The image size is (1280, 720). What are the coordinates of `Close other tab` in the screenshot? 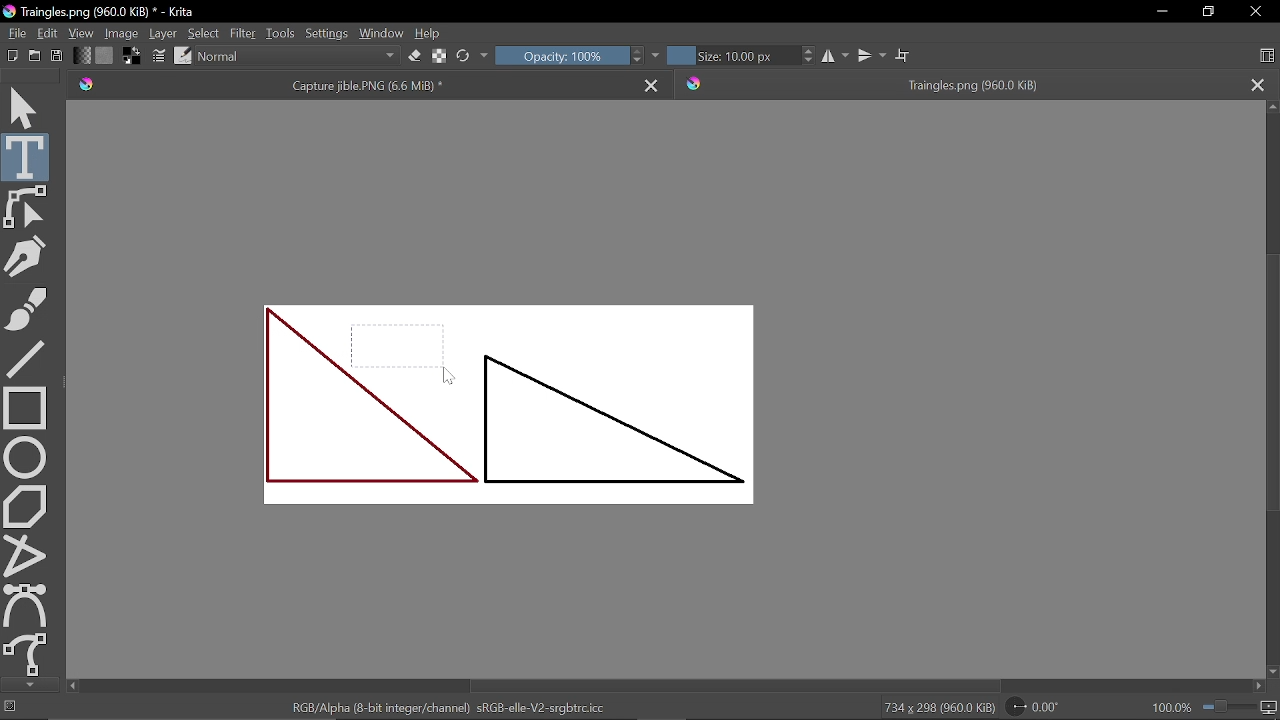 It's located at (1257, 84).